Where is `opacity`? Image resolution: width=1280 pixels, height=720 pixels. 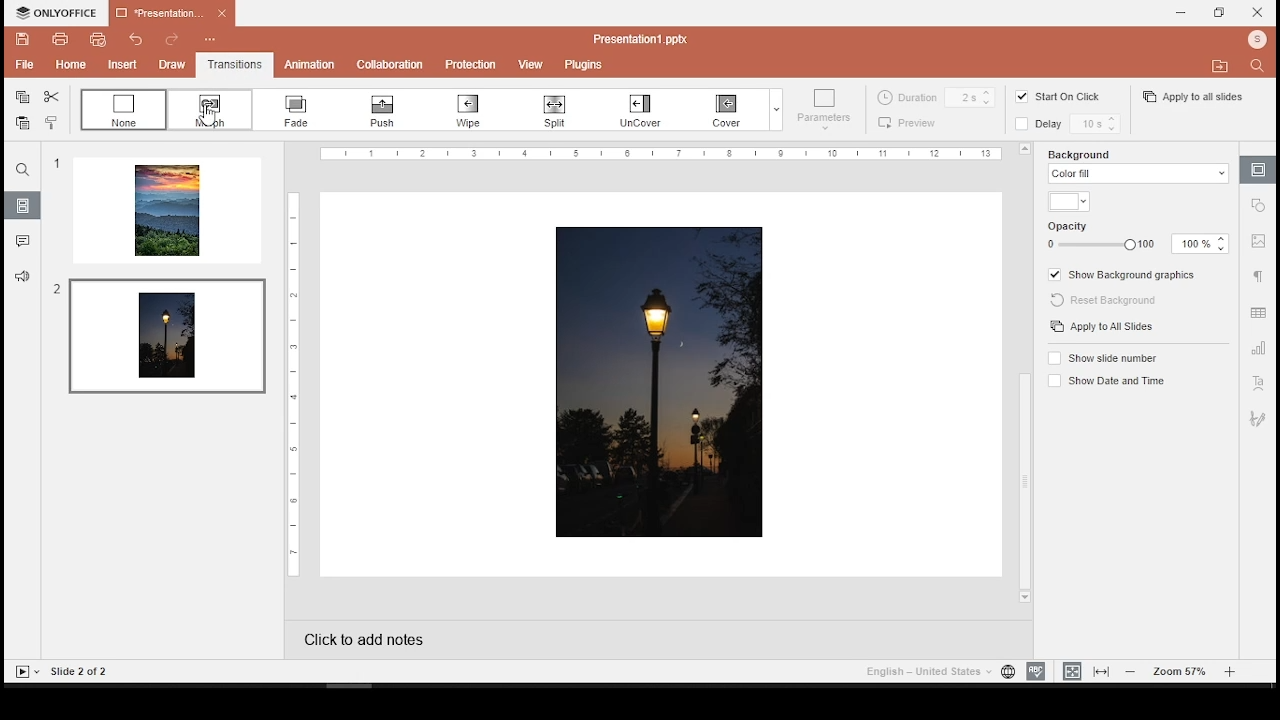
opacity is located at coordinates (1079, 223).